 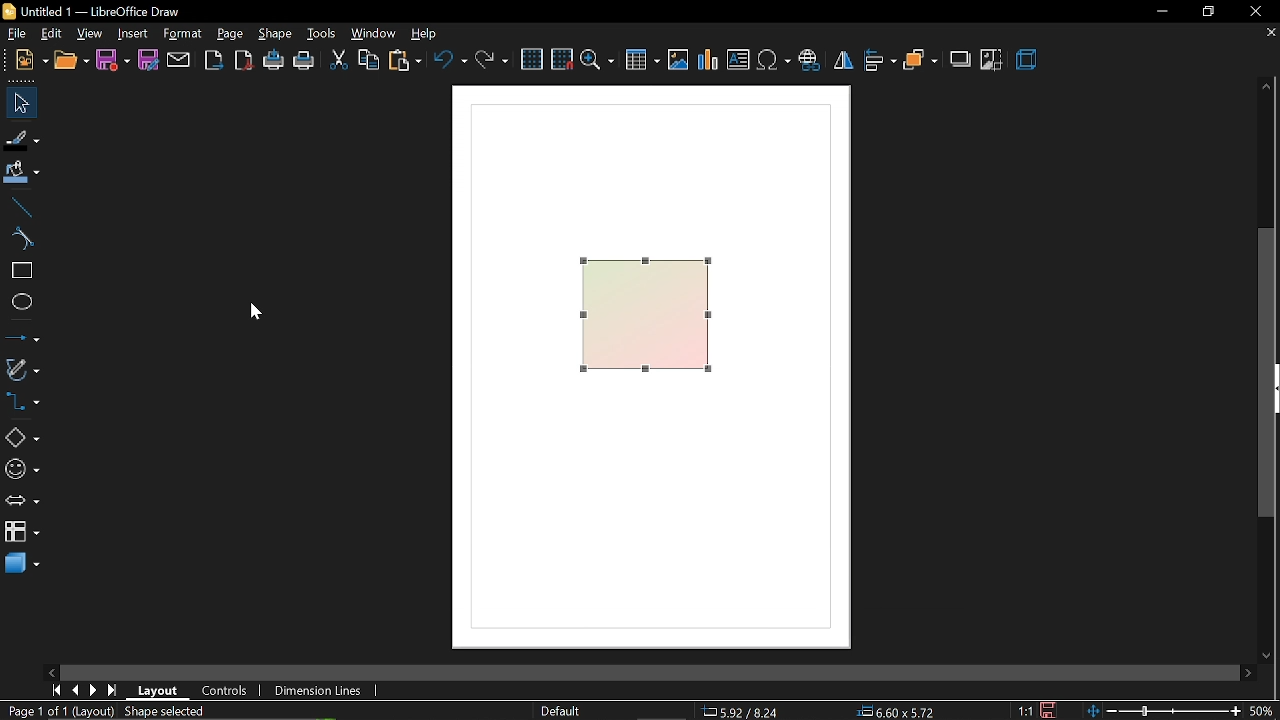 What do you see at coordinates (961, 61) in the screenshot?
I see `shadow` at bounding box center [961, 61].